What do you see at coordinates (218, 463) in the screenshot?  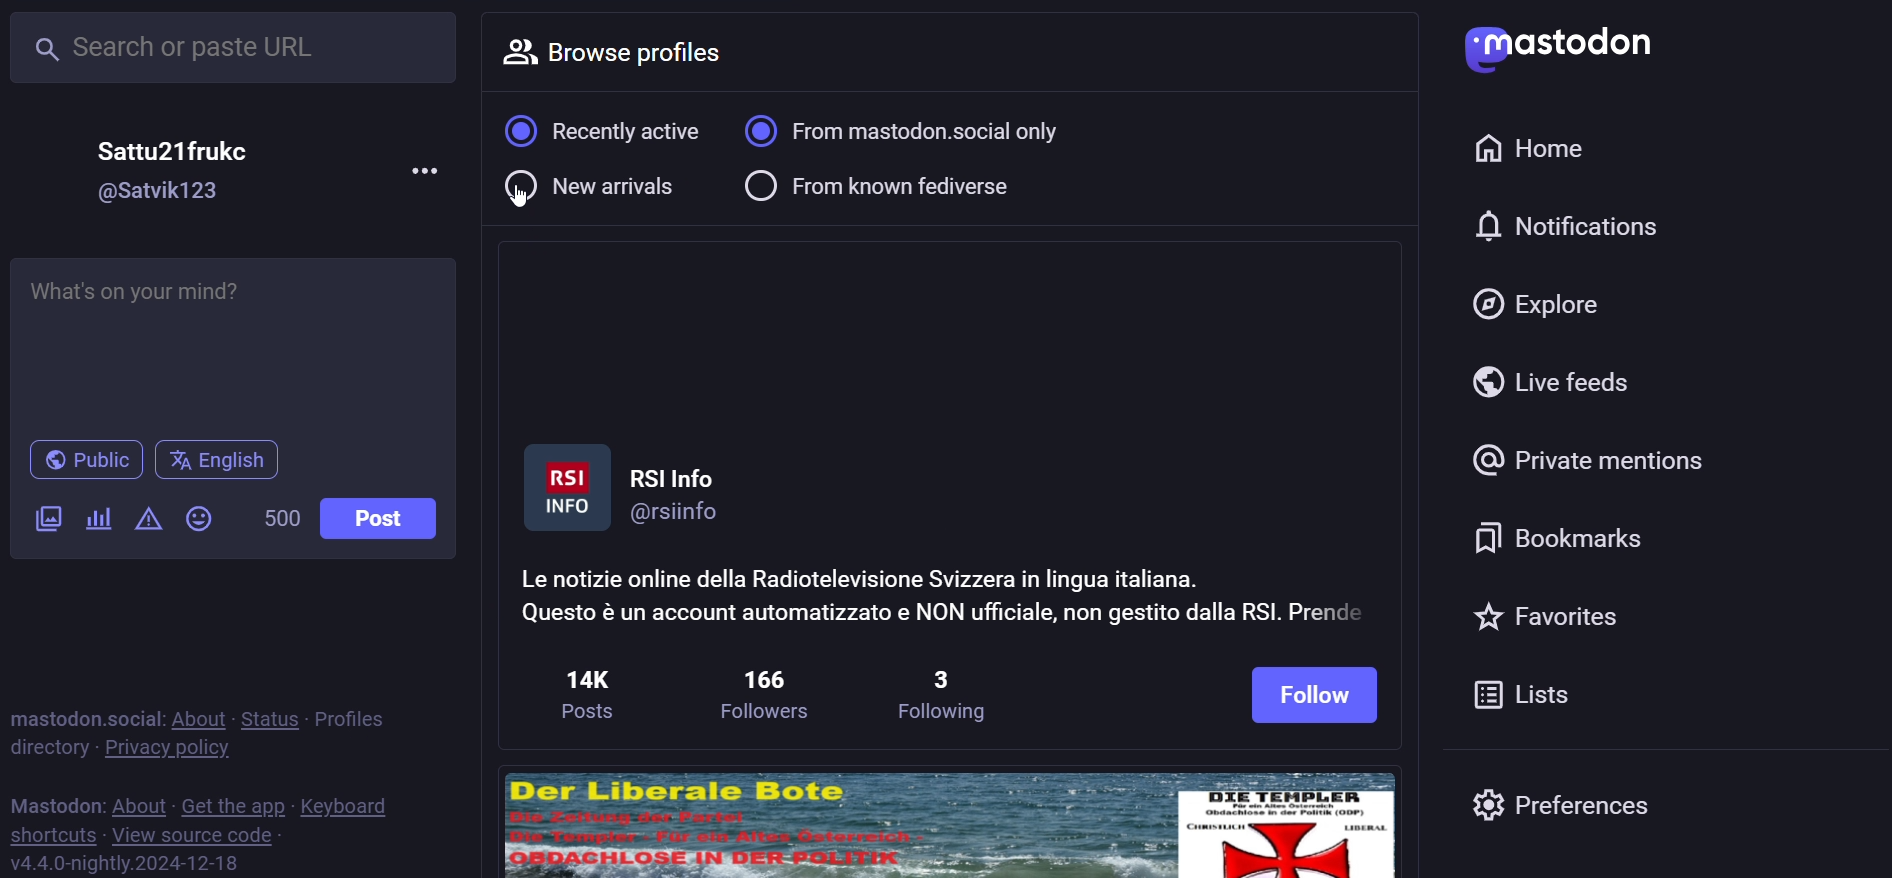 I see `english` at bounding box center [218, 463].